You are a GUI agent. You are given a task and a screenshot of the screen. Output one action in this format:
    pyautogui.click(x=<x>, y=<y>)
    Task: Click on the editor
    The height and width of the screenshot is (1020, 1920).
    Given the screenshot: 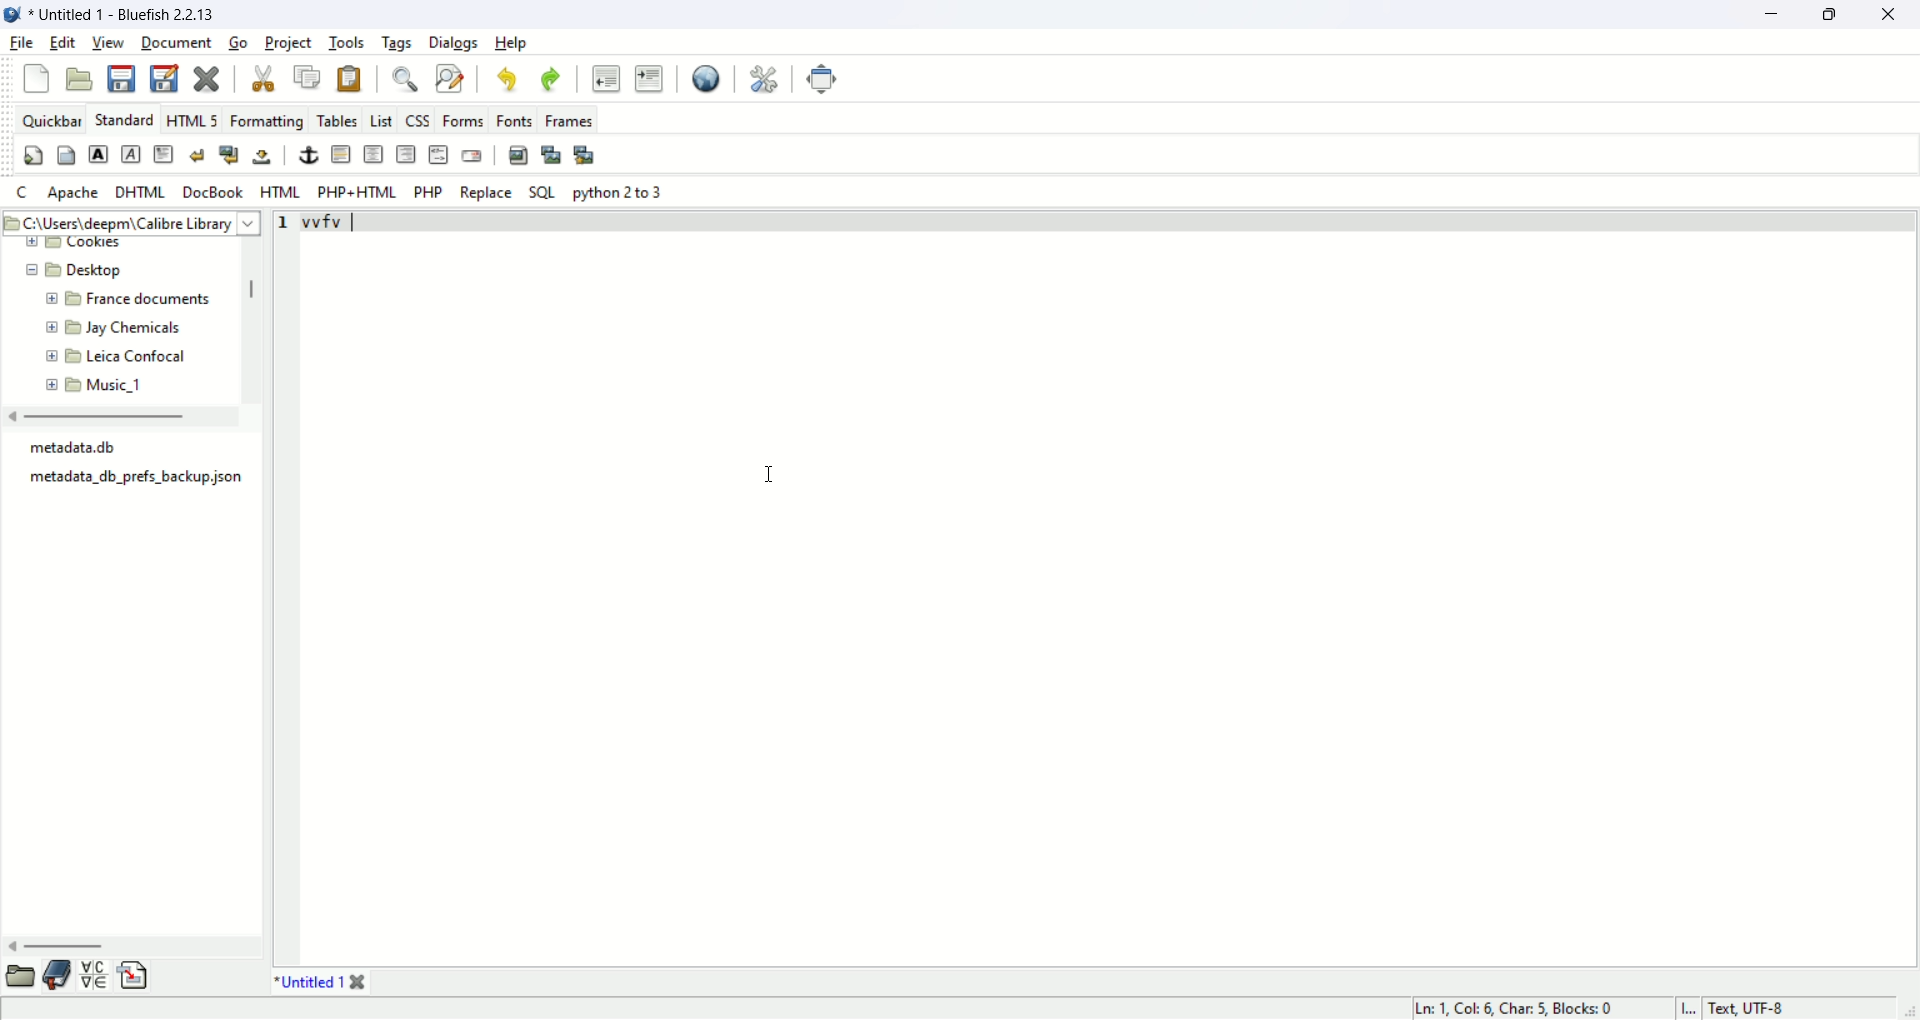 What is the action you would take?
    pyautogui.click(x=1111, y=591)
    